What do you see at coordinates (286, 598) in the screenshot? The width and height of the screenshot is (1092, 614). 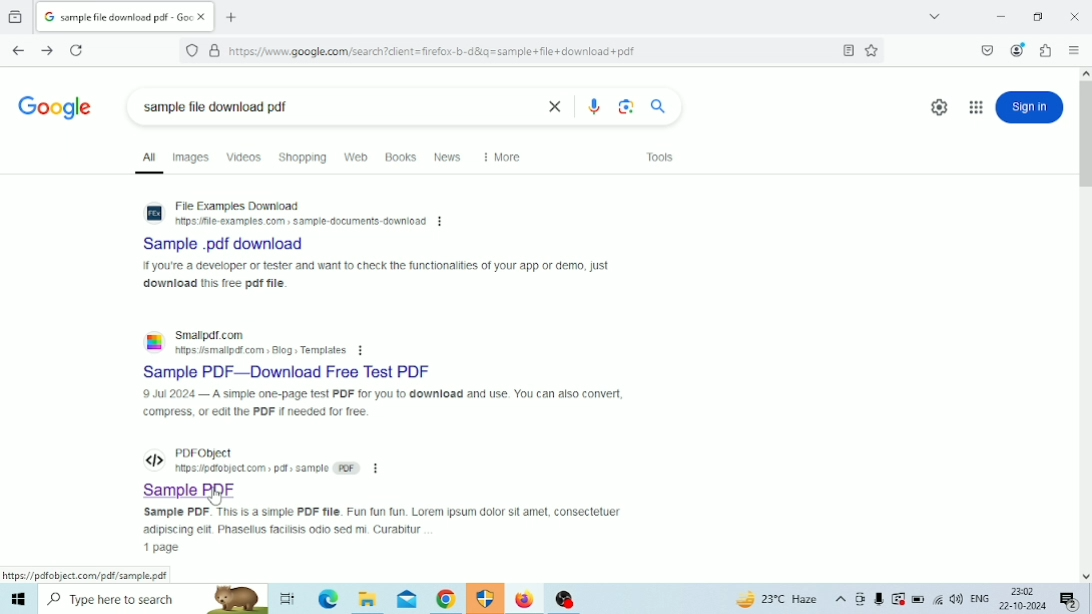 I see `Task View` at bounding box center [286, 598].